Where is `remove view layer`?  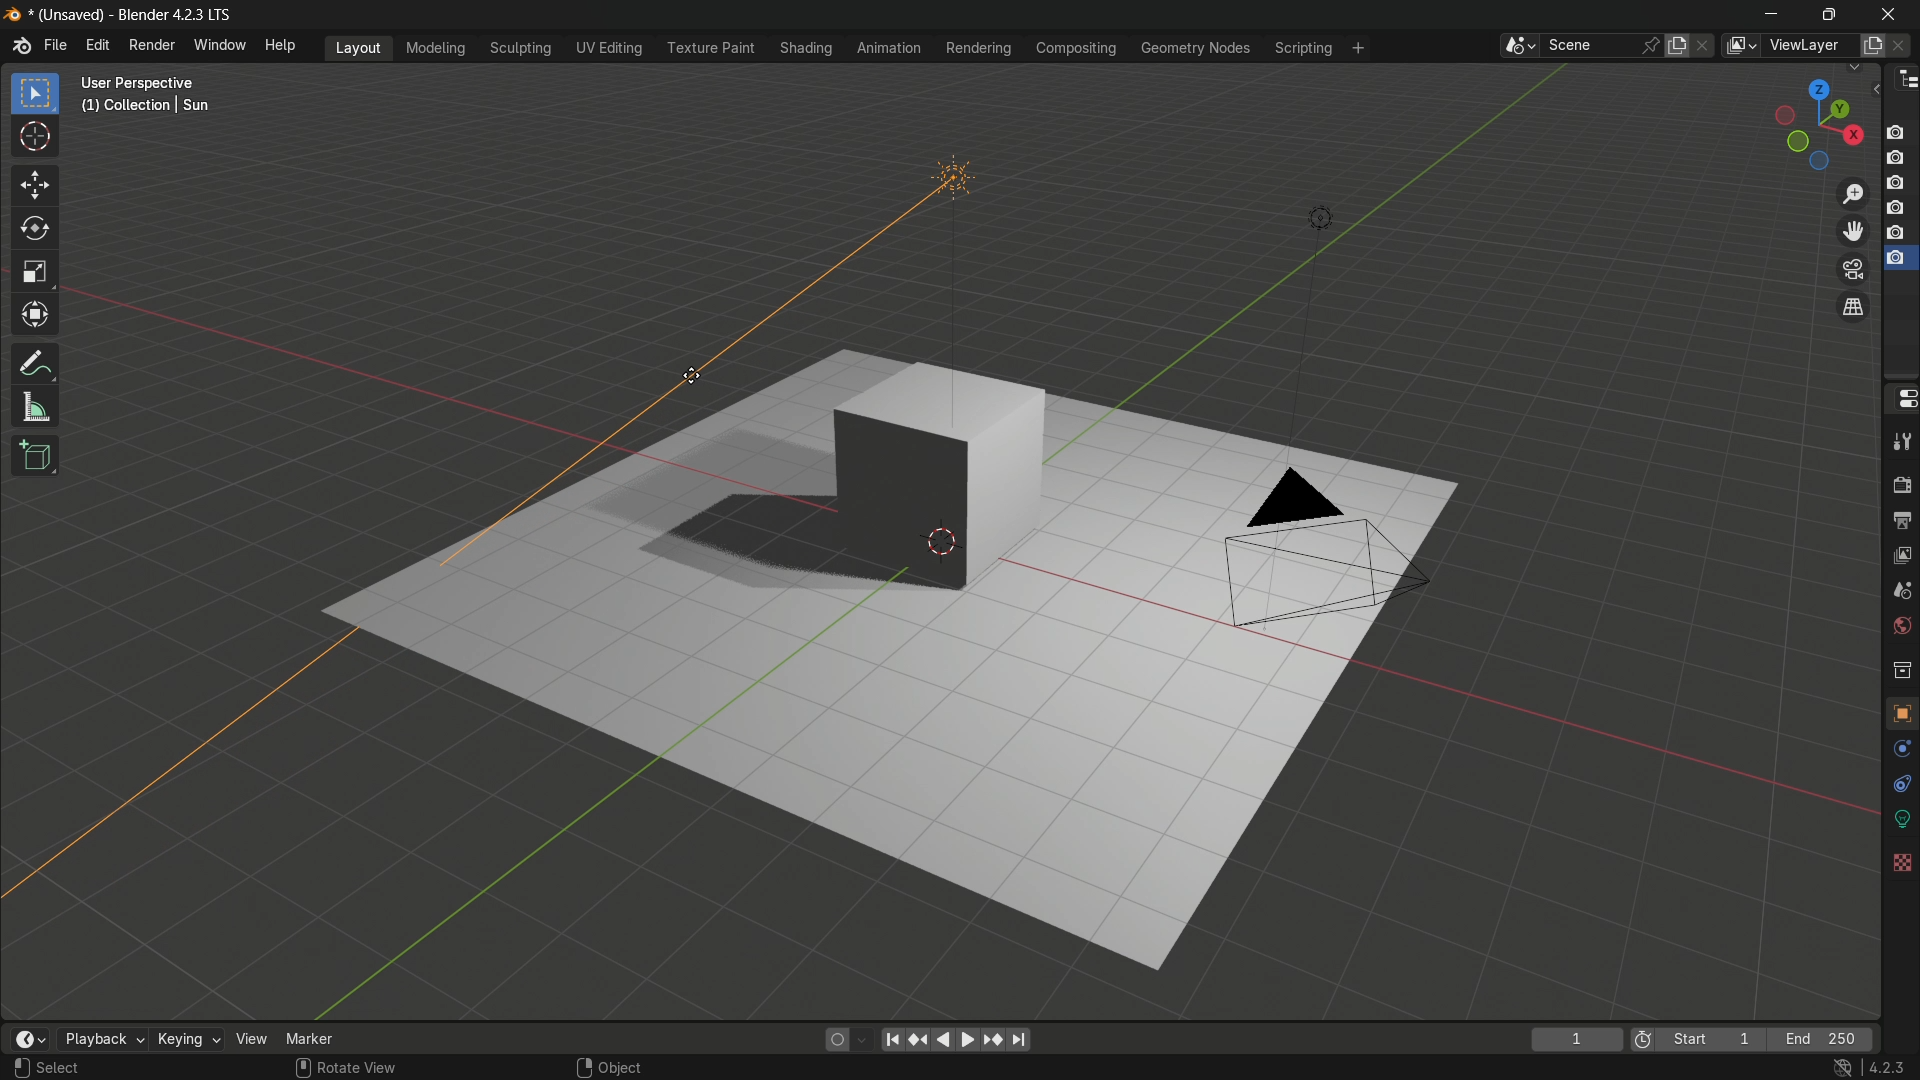 remove view layer is located at coordinates (1904, 45).